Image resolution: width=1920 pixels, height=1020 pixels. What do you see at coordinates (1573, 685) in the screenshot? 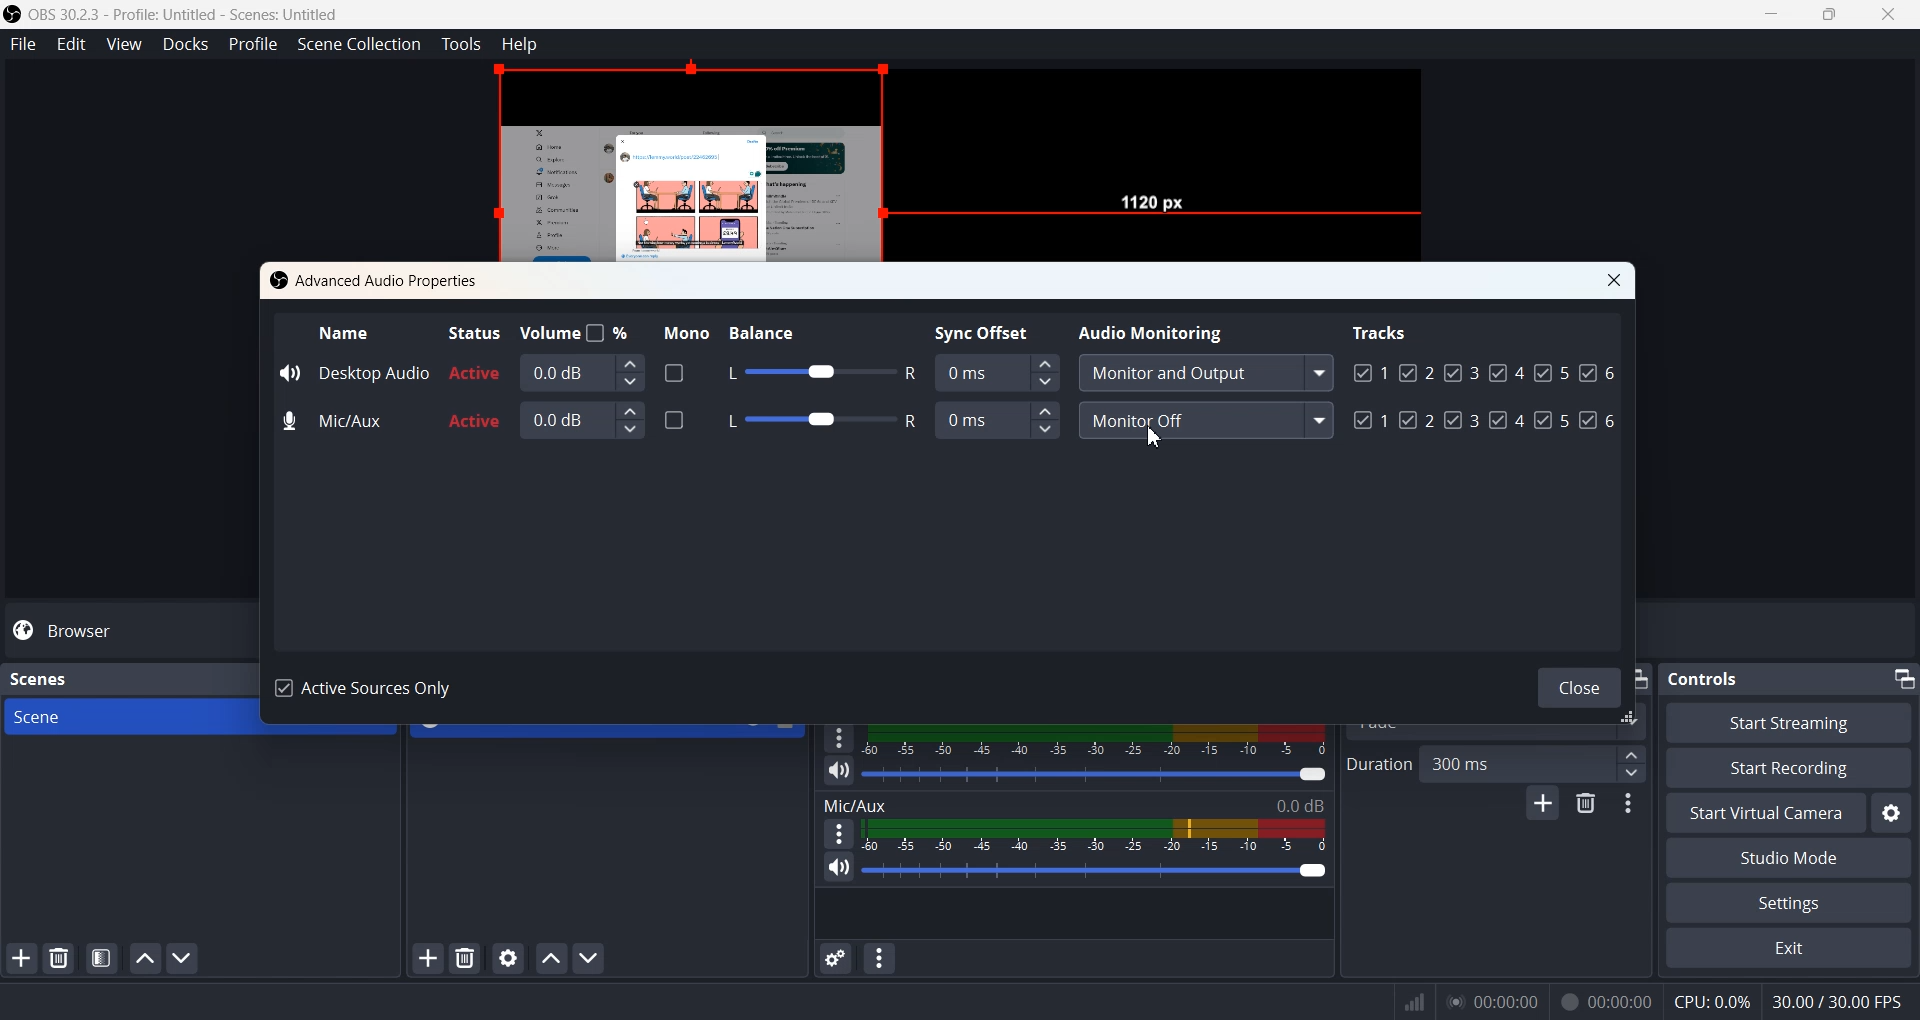
I see `Close` at bounding box center [1573, 685].